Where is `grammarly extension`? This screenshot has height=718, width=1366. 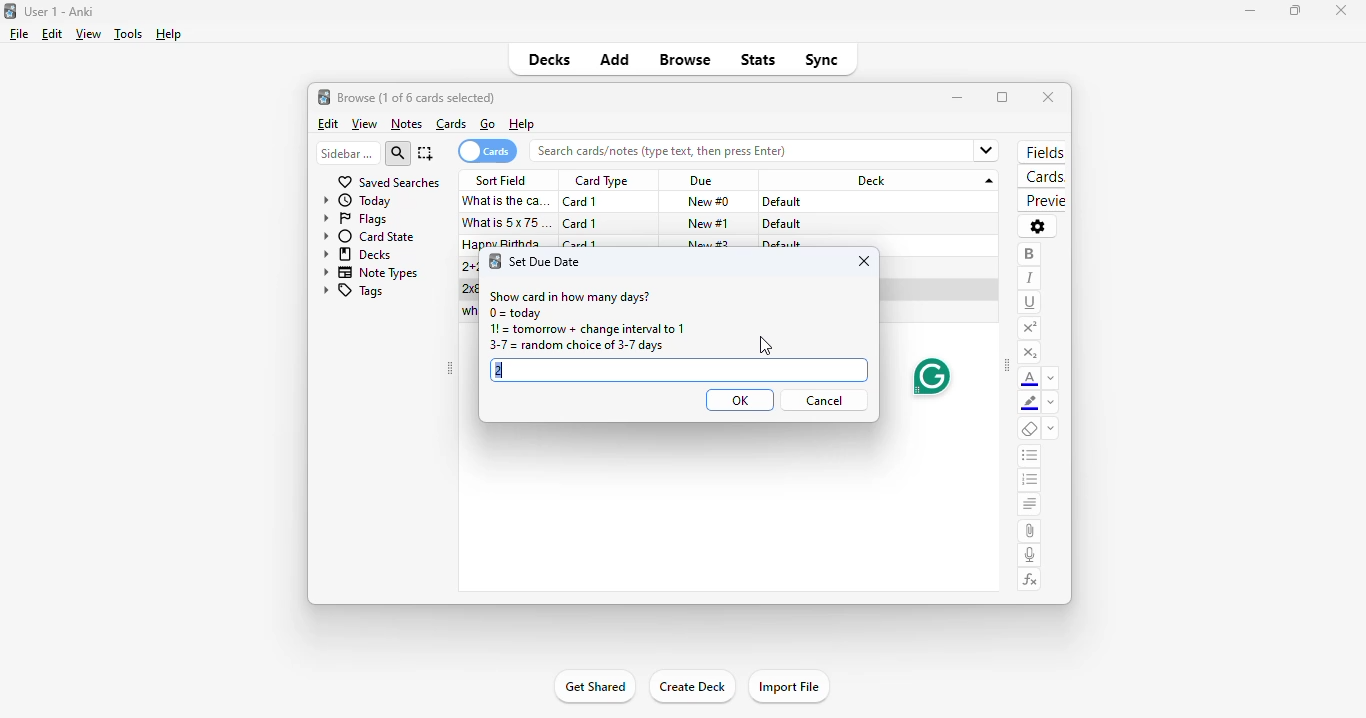
grammarly extension is located at coordinates (929, 376).